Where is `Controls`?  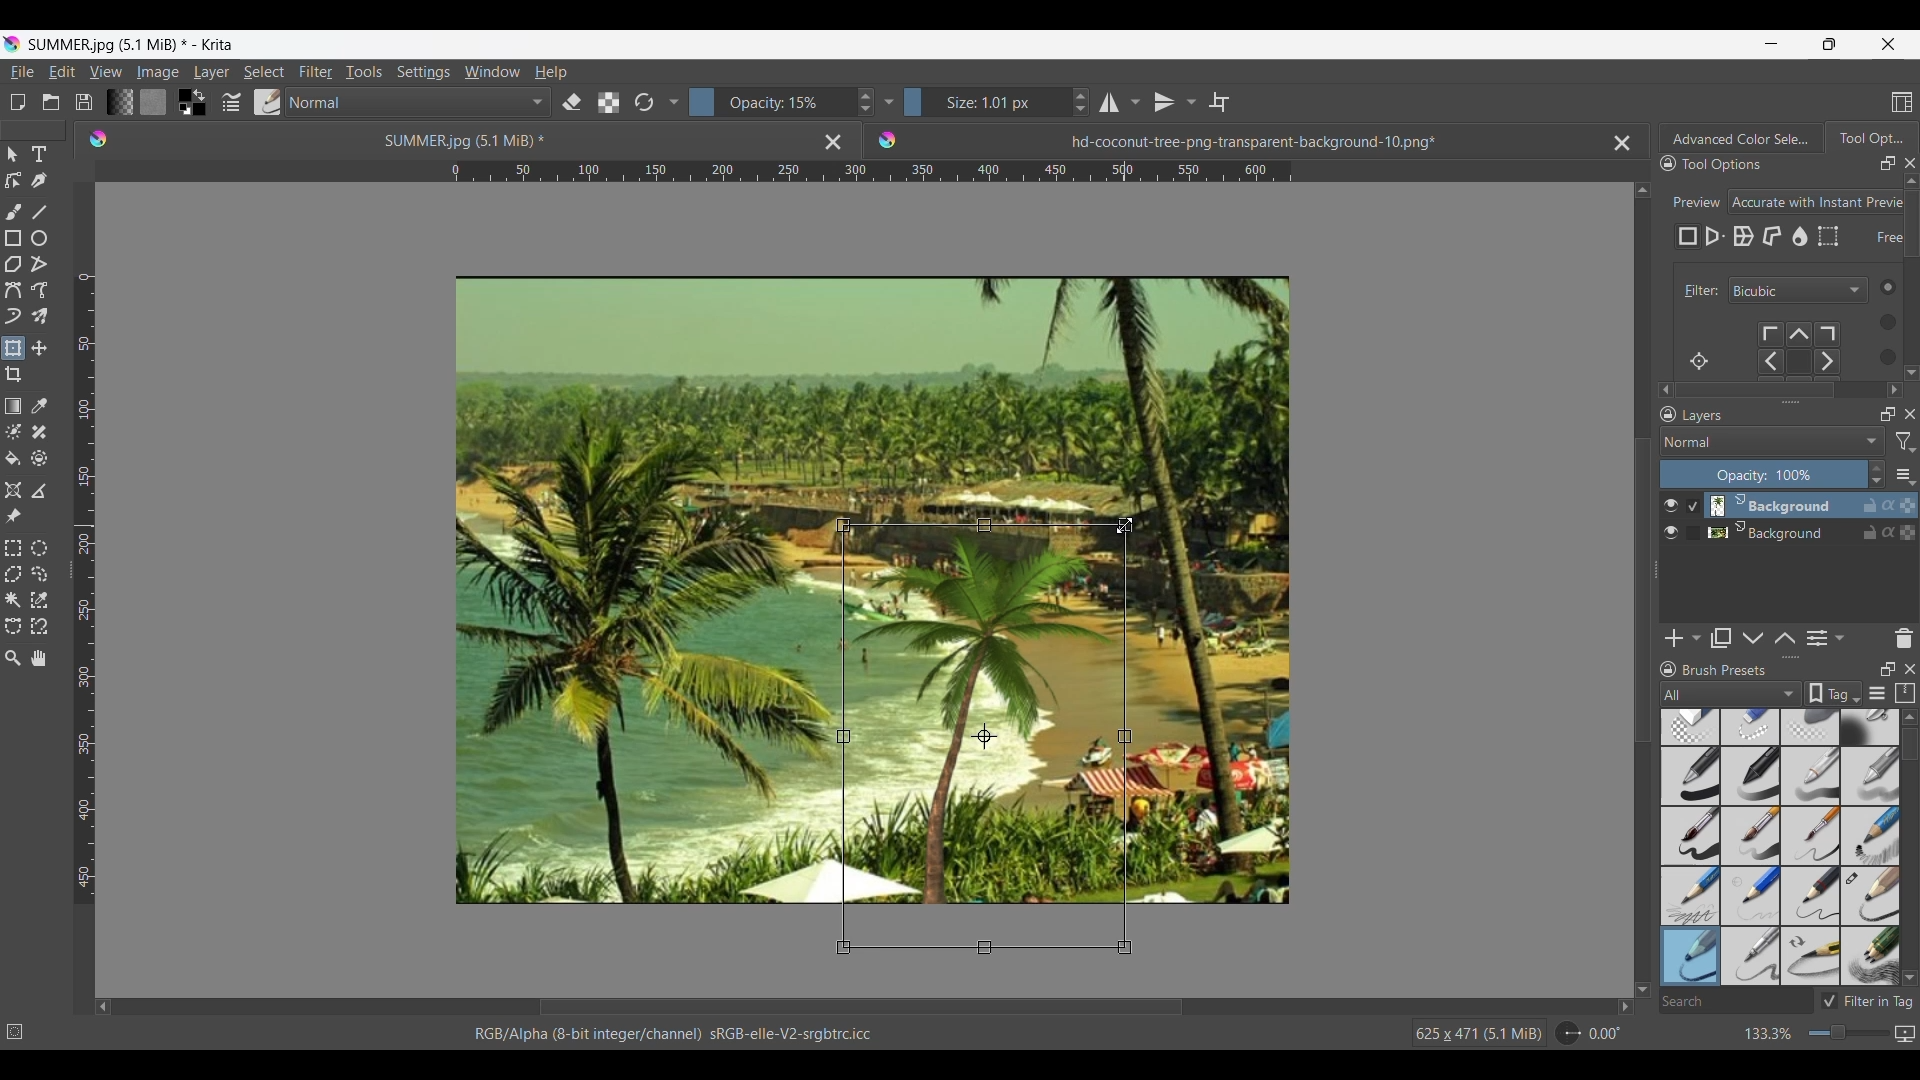
Controls is located at coordinates (1808, 350).